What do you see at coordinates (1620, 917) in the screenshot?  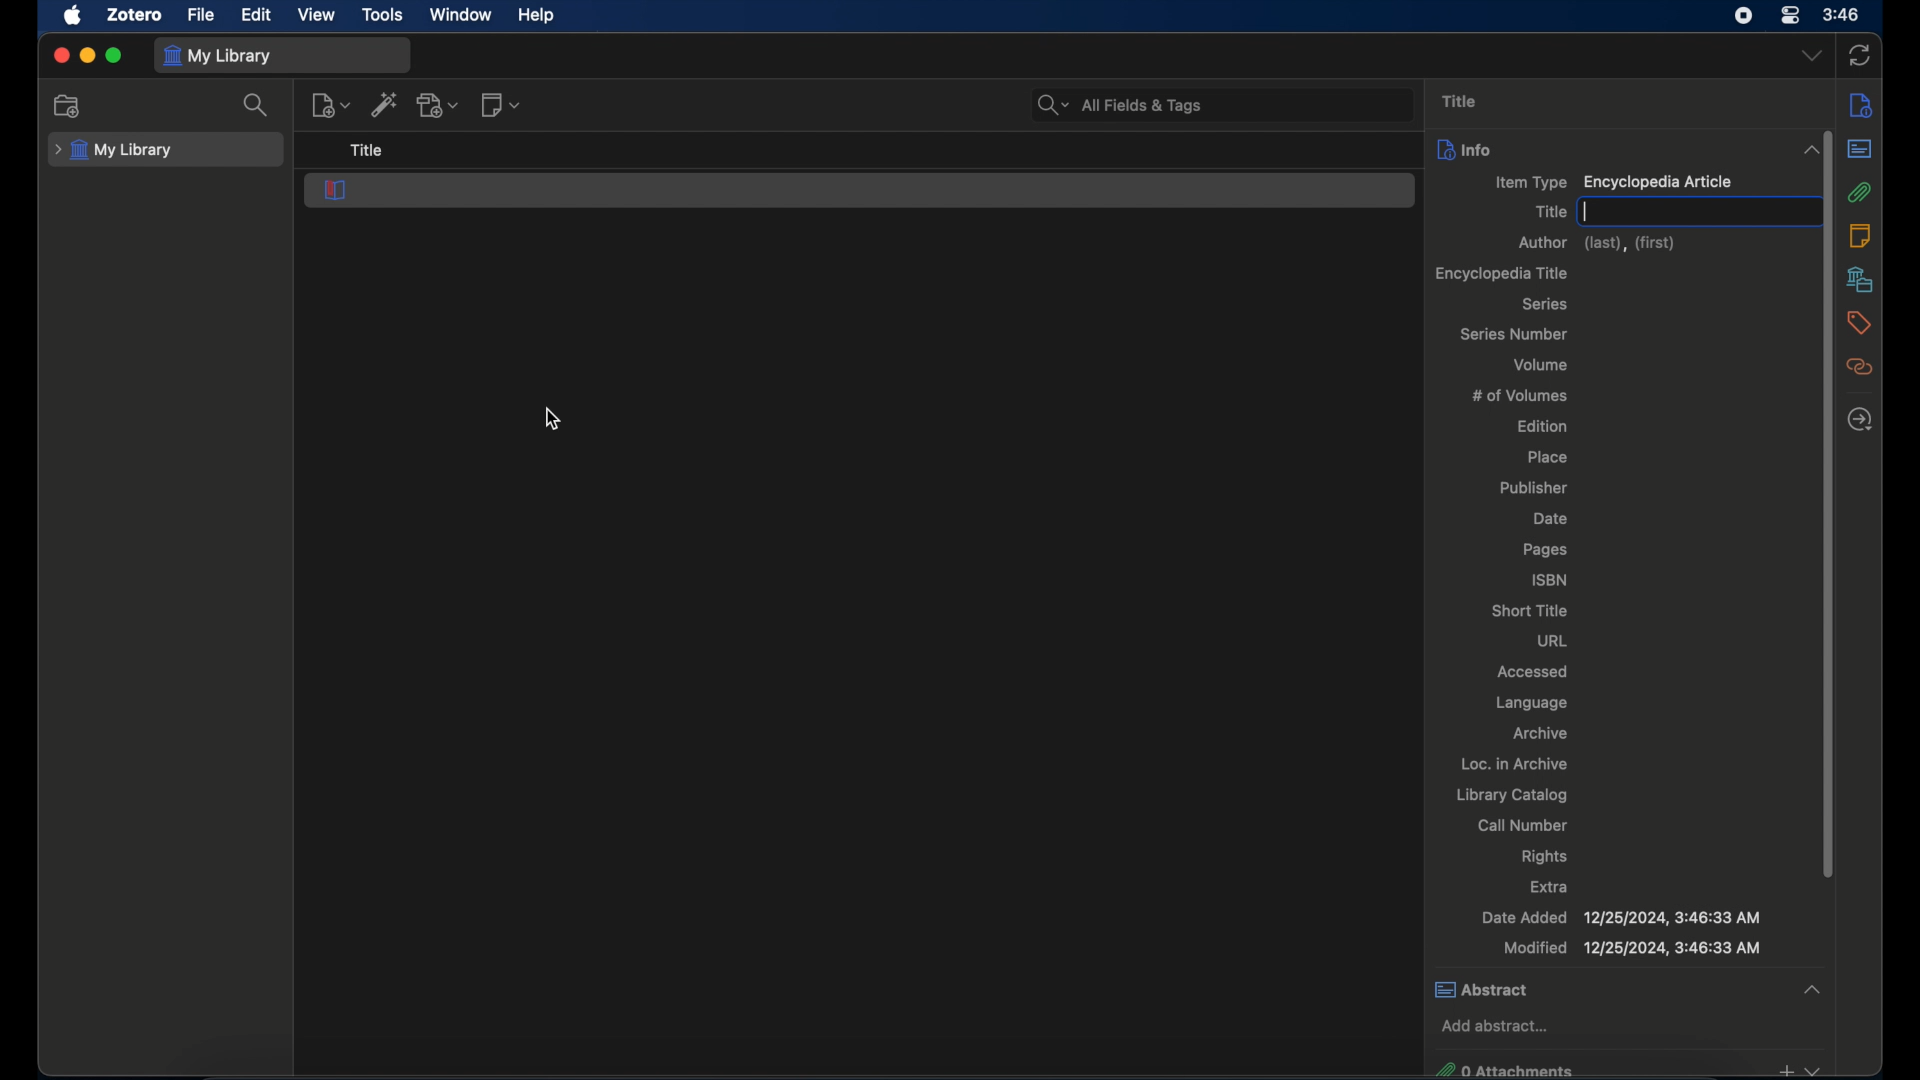 I see `date added` at bounding box center [1620, 917].